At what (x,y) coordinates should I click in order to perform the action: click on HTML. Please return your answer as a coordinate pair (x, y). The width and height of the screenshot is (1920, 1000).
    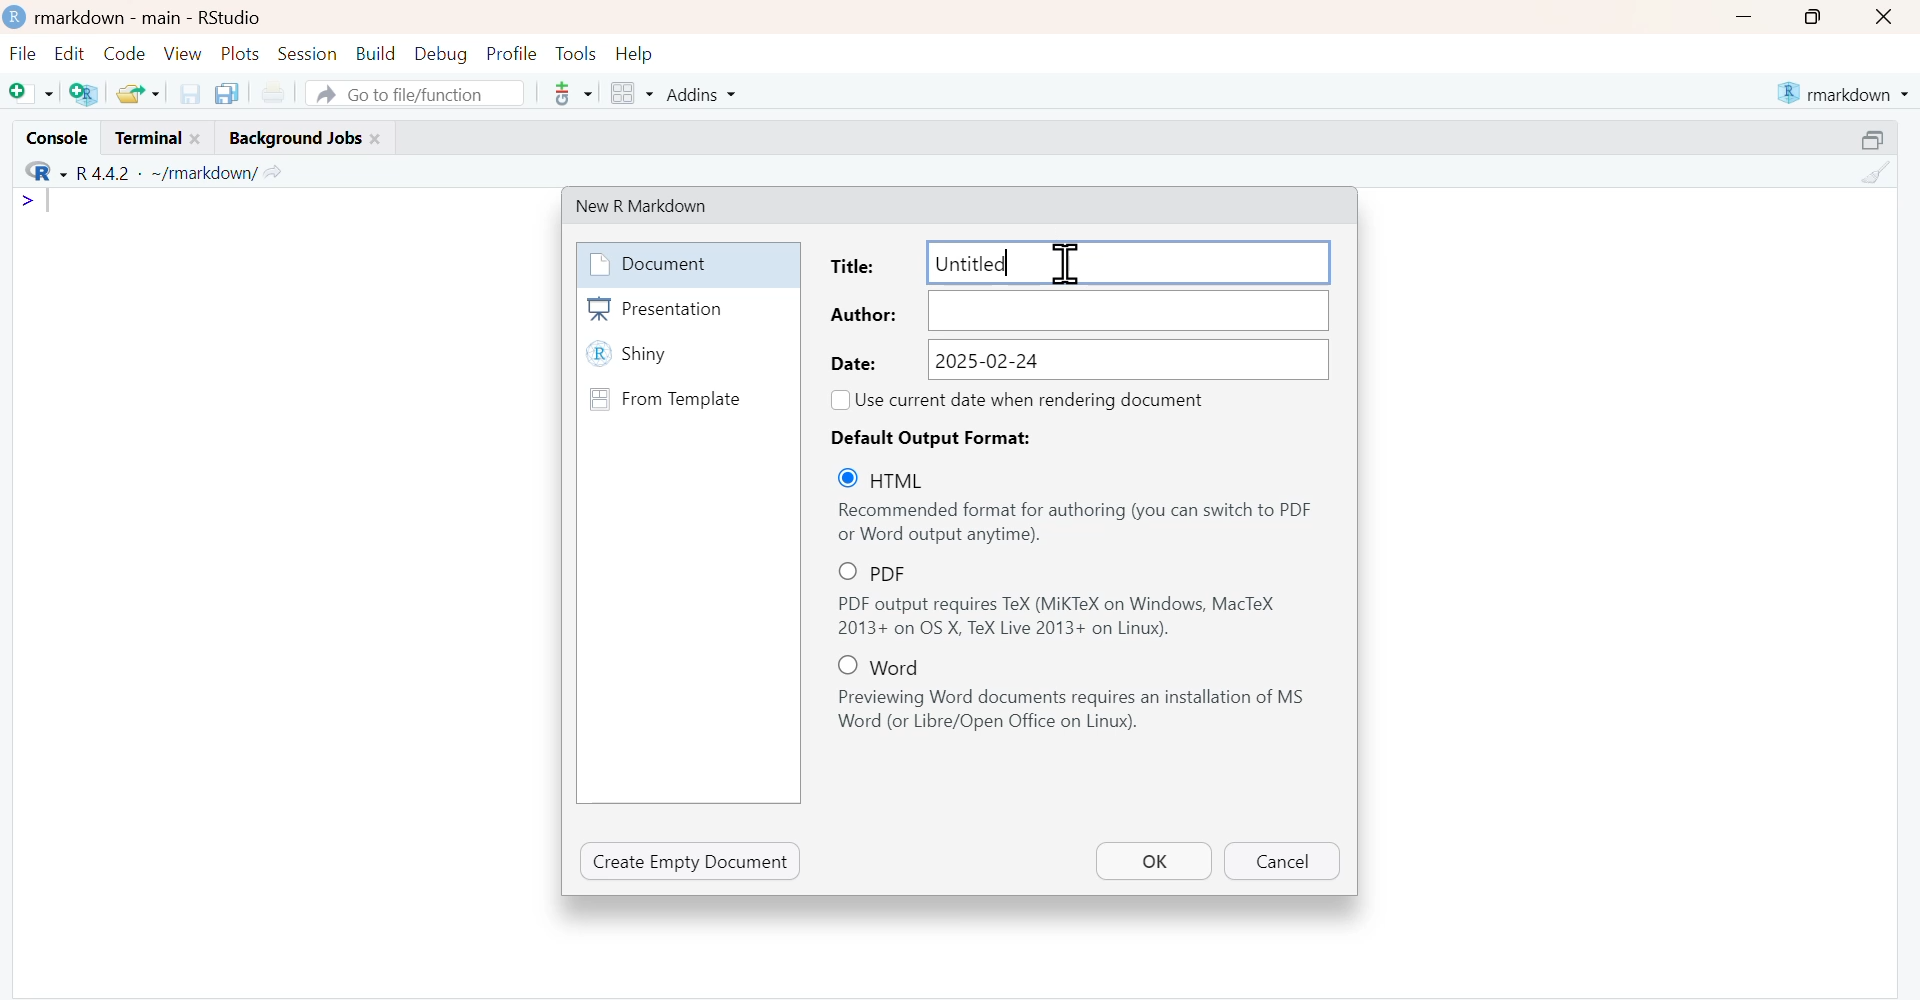
    Looking at the image, I should click on (895, 479).